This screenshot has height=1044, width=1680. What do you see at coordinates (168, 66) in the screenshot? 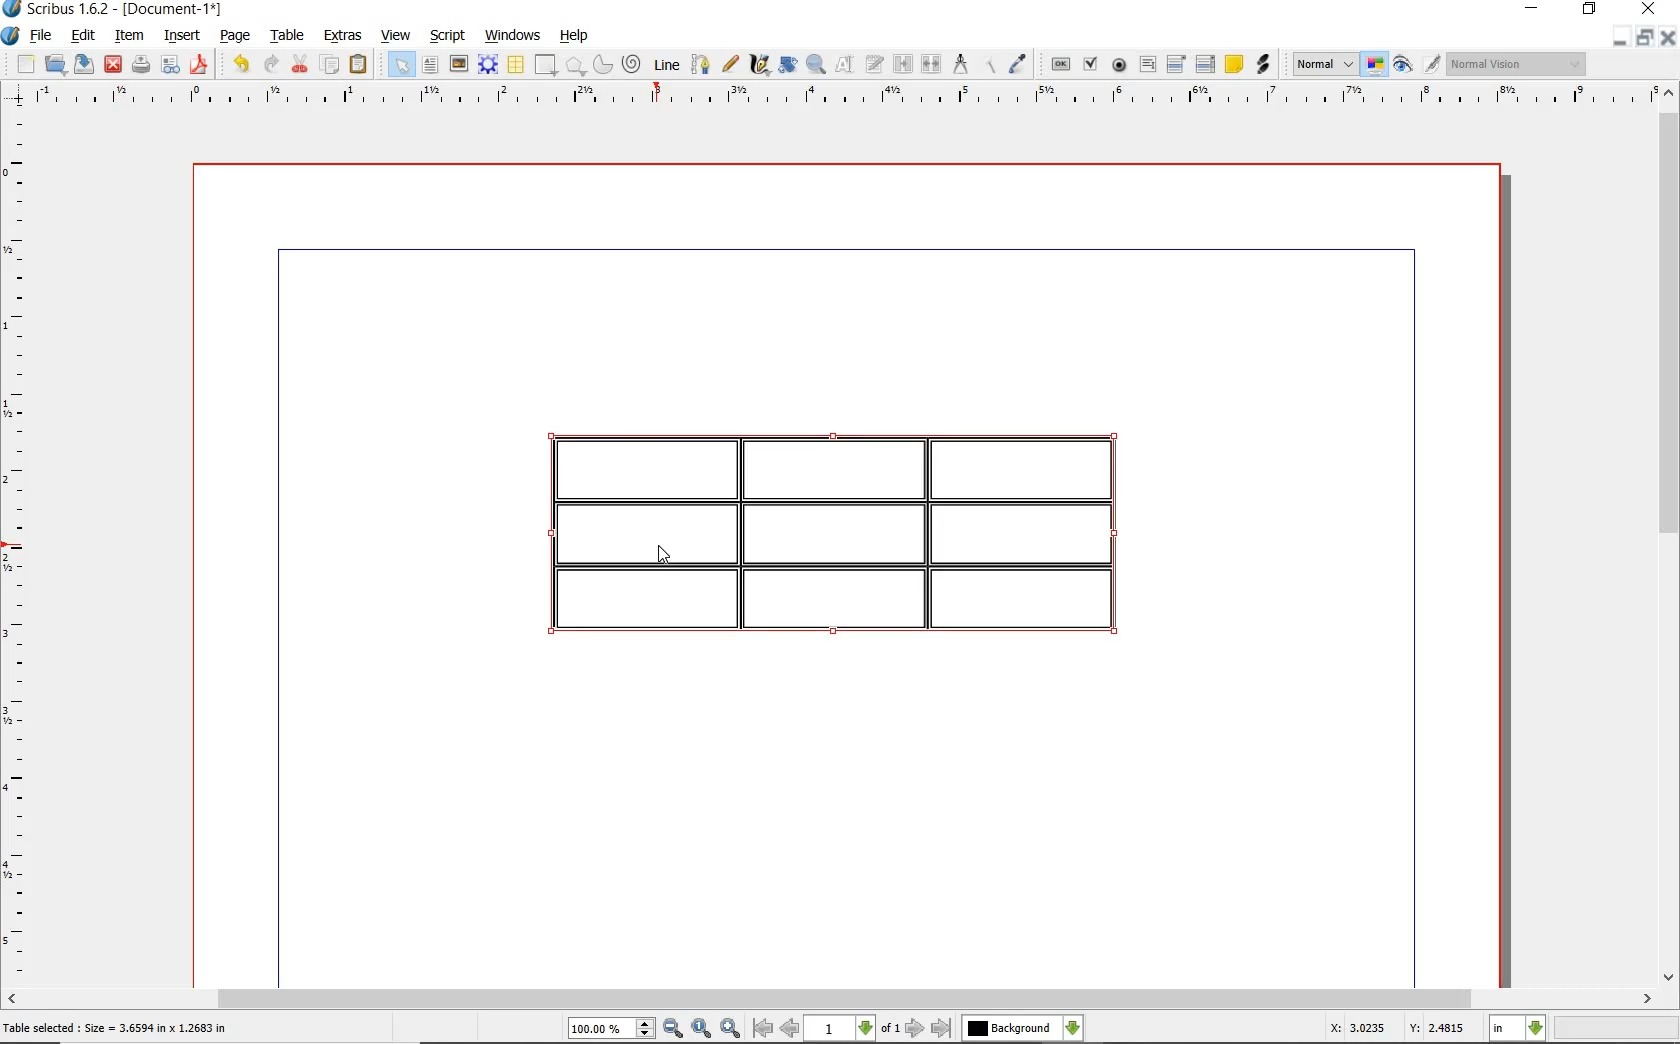
I see `preflight verifier` at bounding box center [168, 66].